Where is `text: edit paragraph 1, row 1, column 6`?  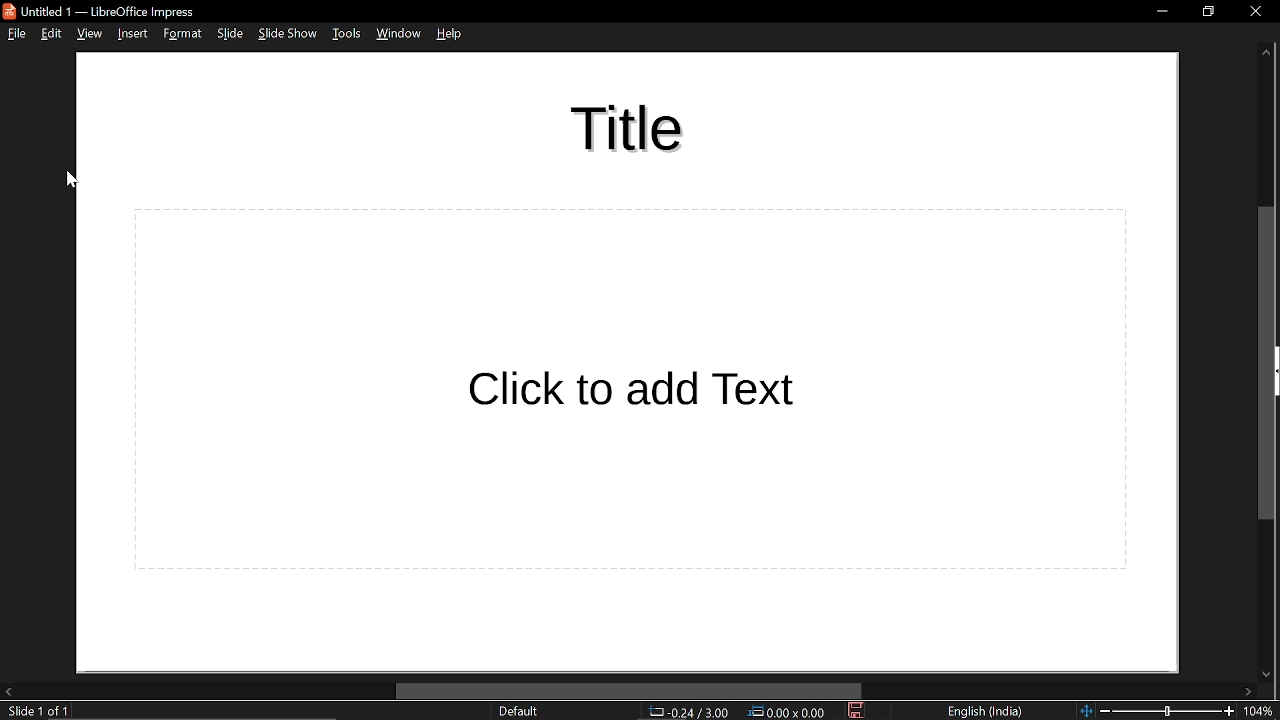 text: edit paragraph 1, row 1, column 6 is located at coordinates (191, 711).